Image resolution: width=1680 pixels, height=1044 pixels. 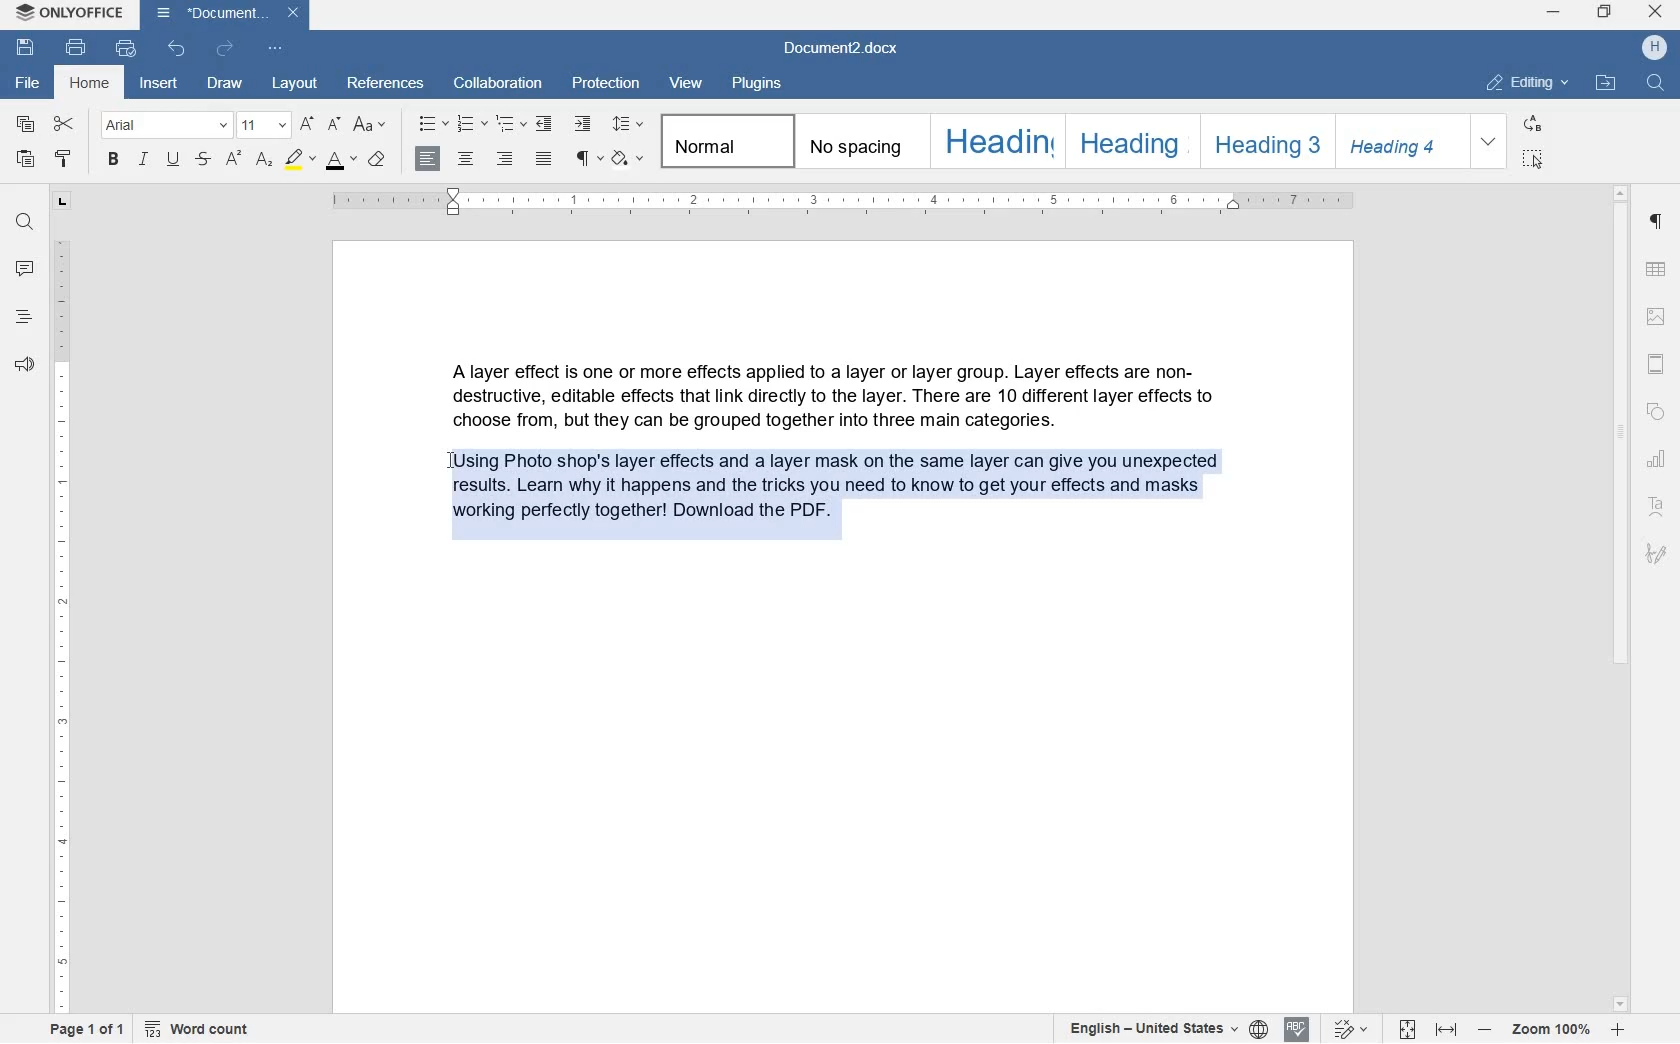 What do you see at coordinates (25, 366) in the screenshot?
I see `FEEDBACK & SUPPORT` at bounding box center [25, 366].